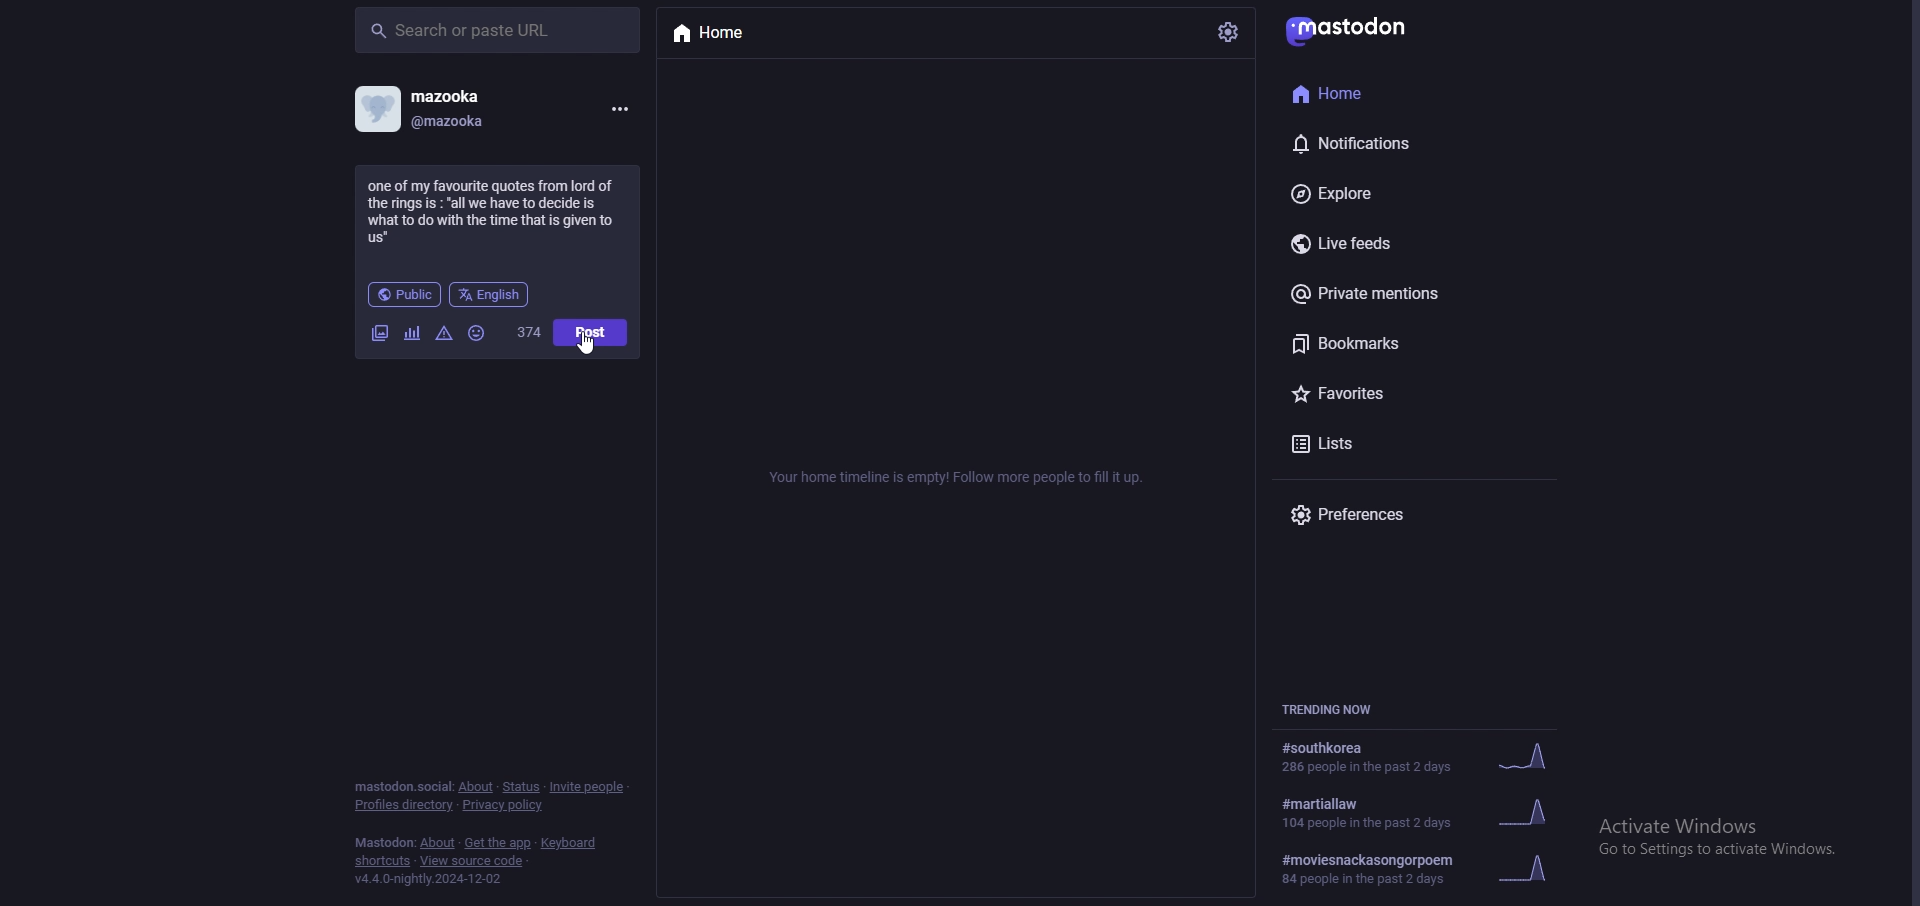  Describe the element at coordinates (478, 334) in the screenshot. I see `emoji` at that location.